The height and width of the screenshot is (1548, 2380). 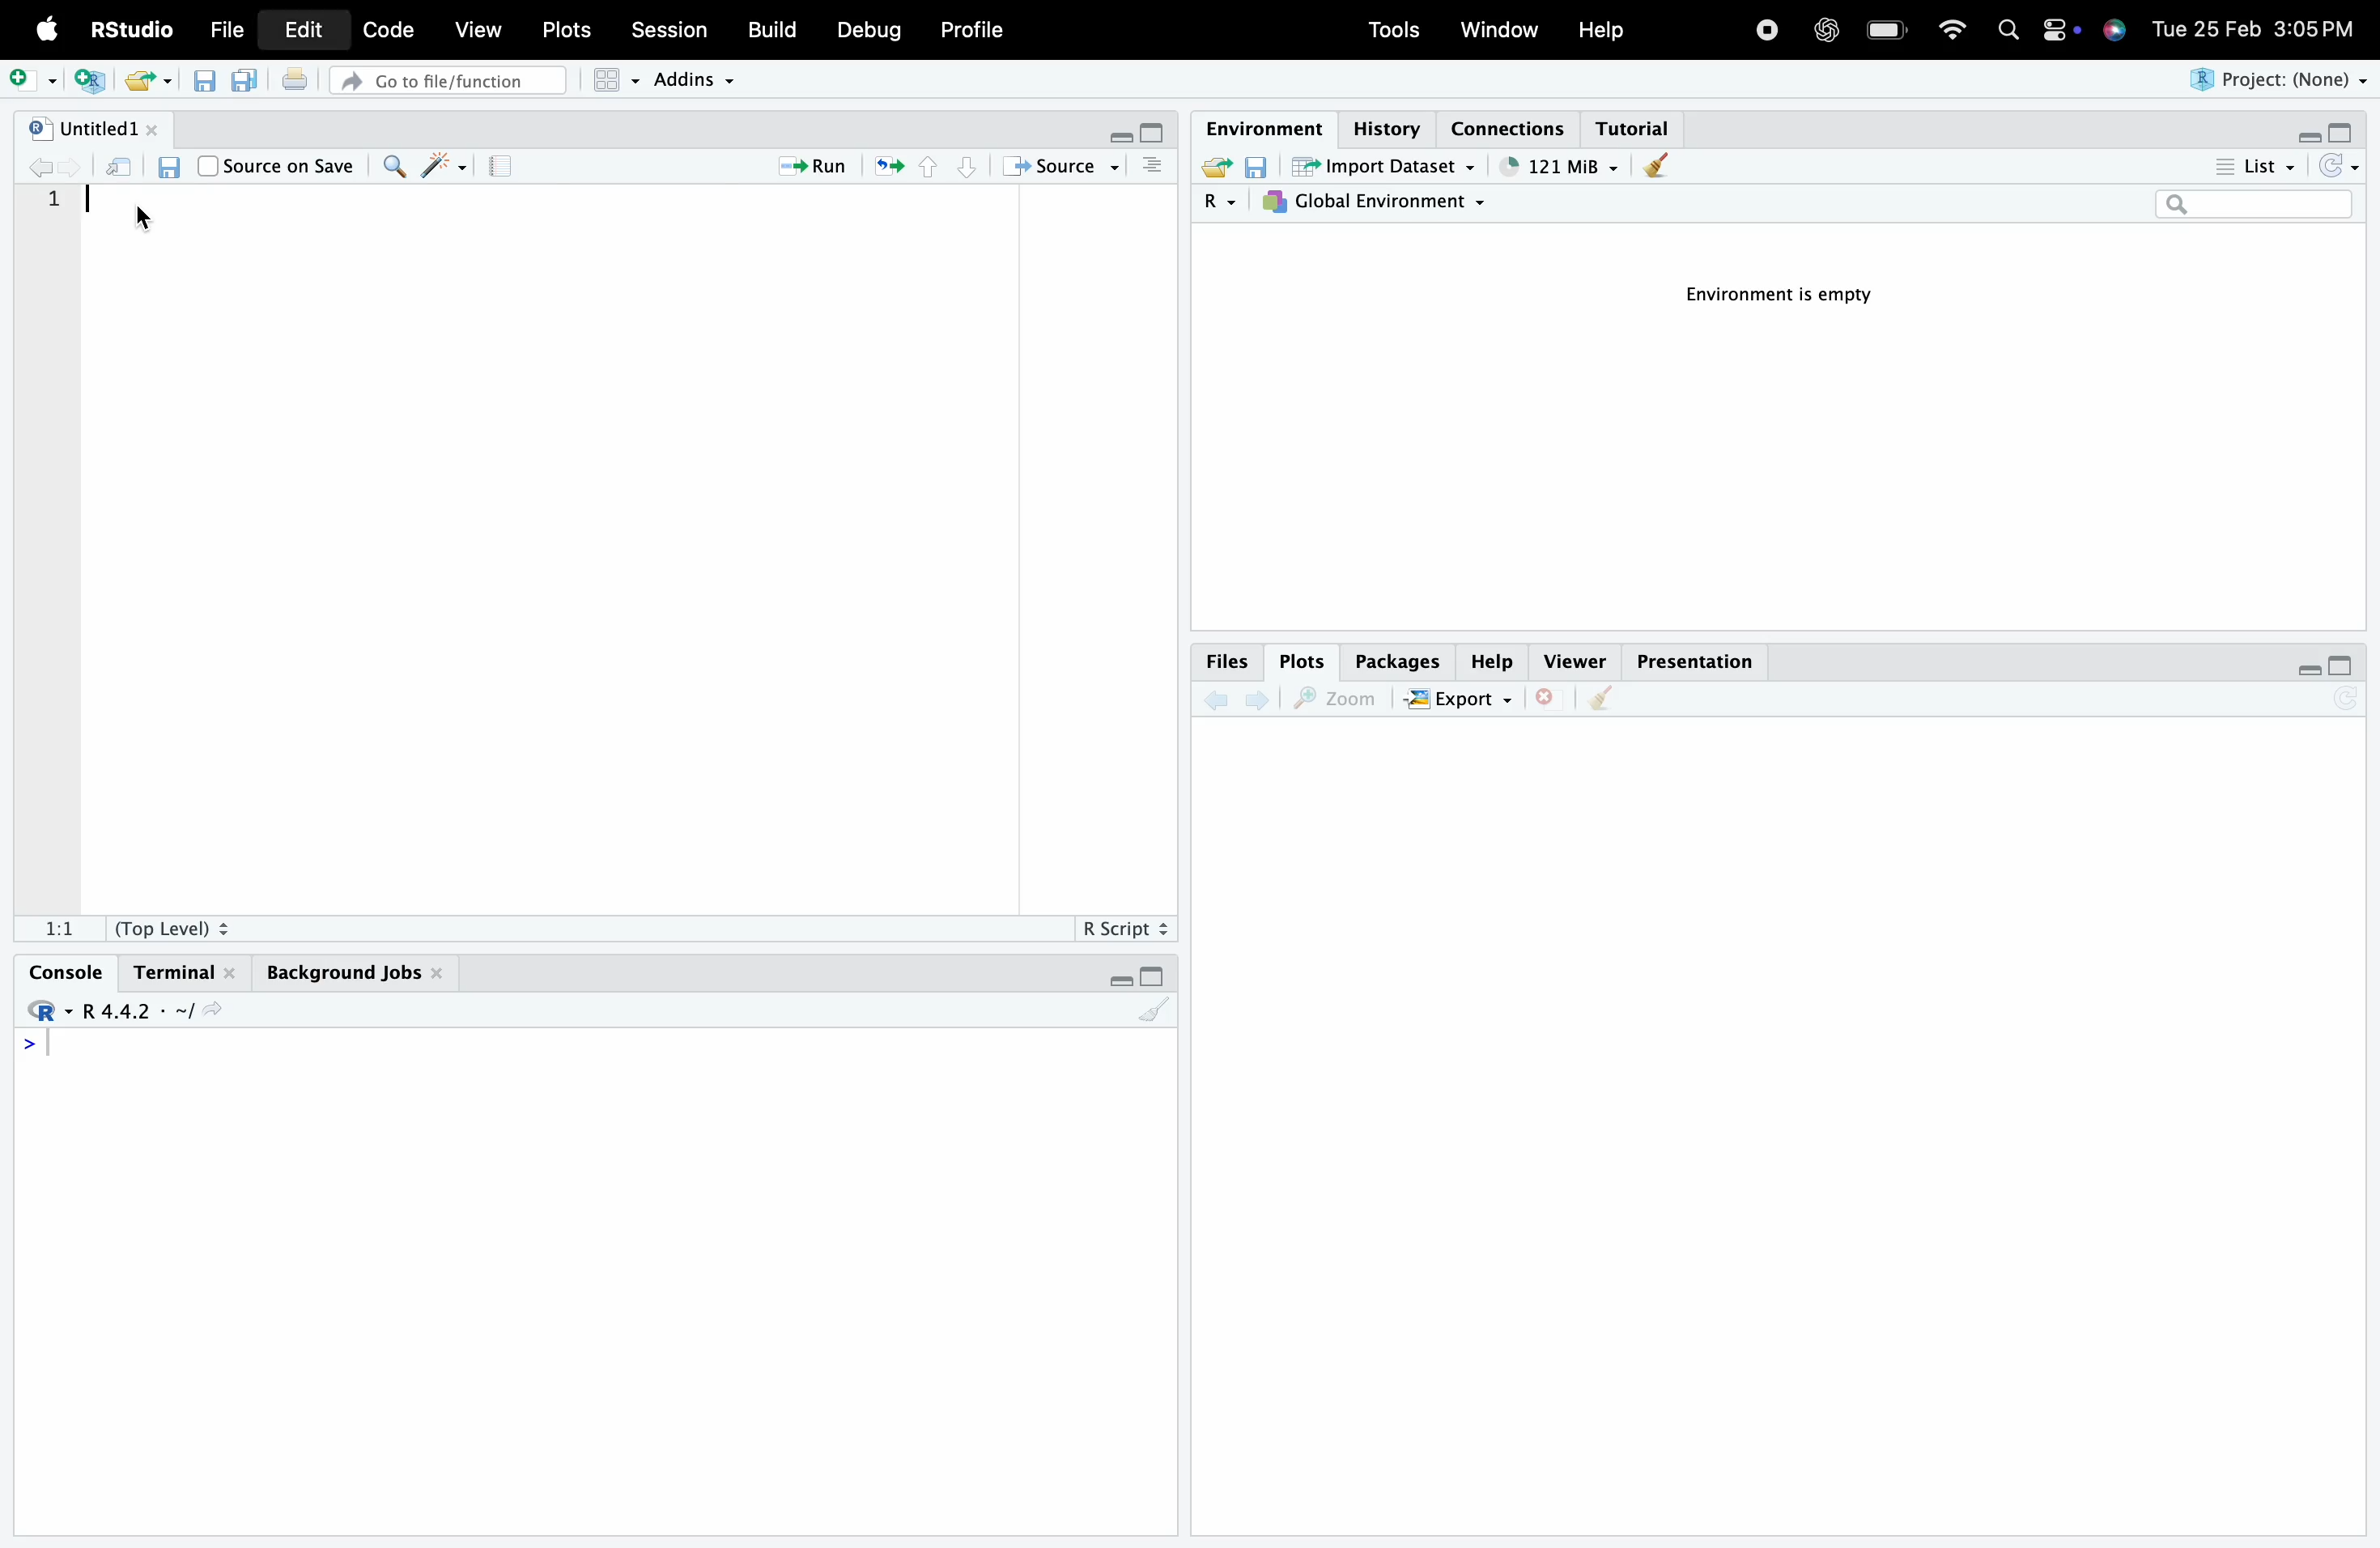 What do you see at coordinates (174, 924) in the screenshot?
I see `(Top Level):` at bounding box center [174, 924].